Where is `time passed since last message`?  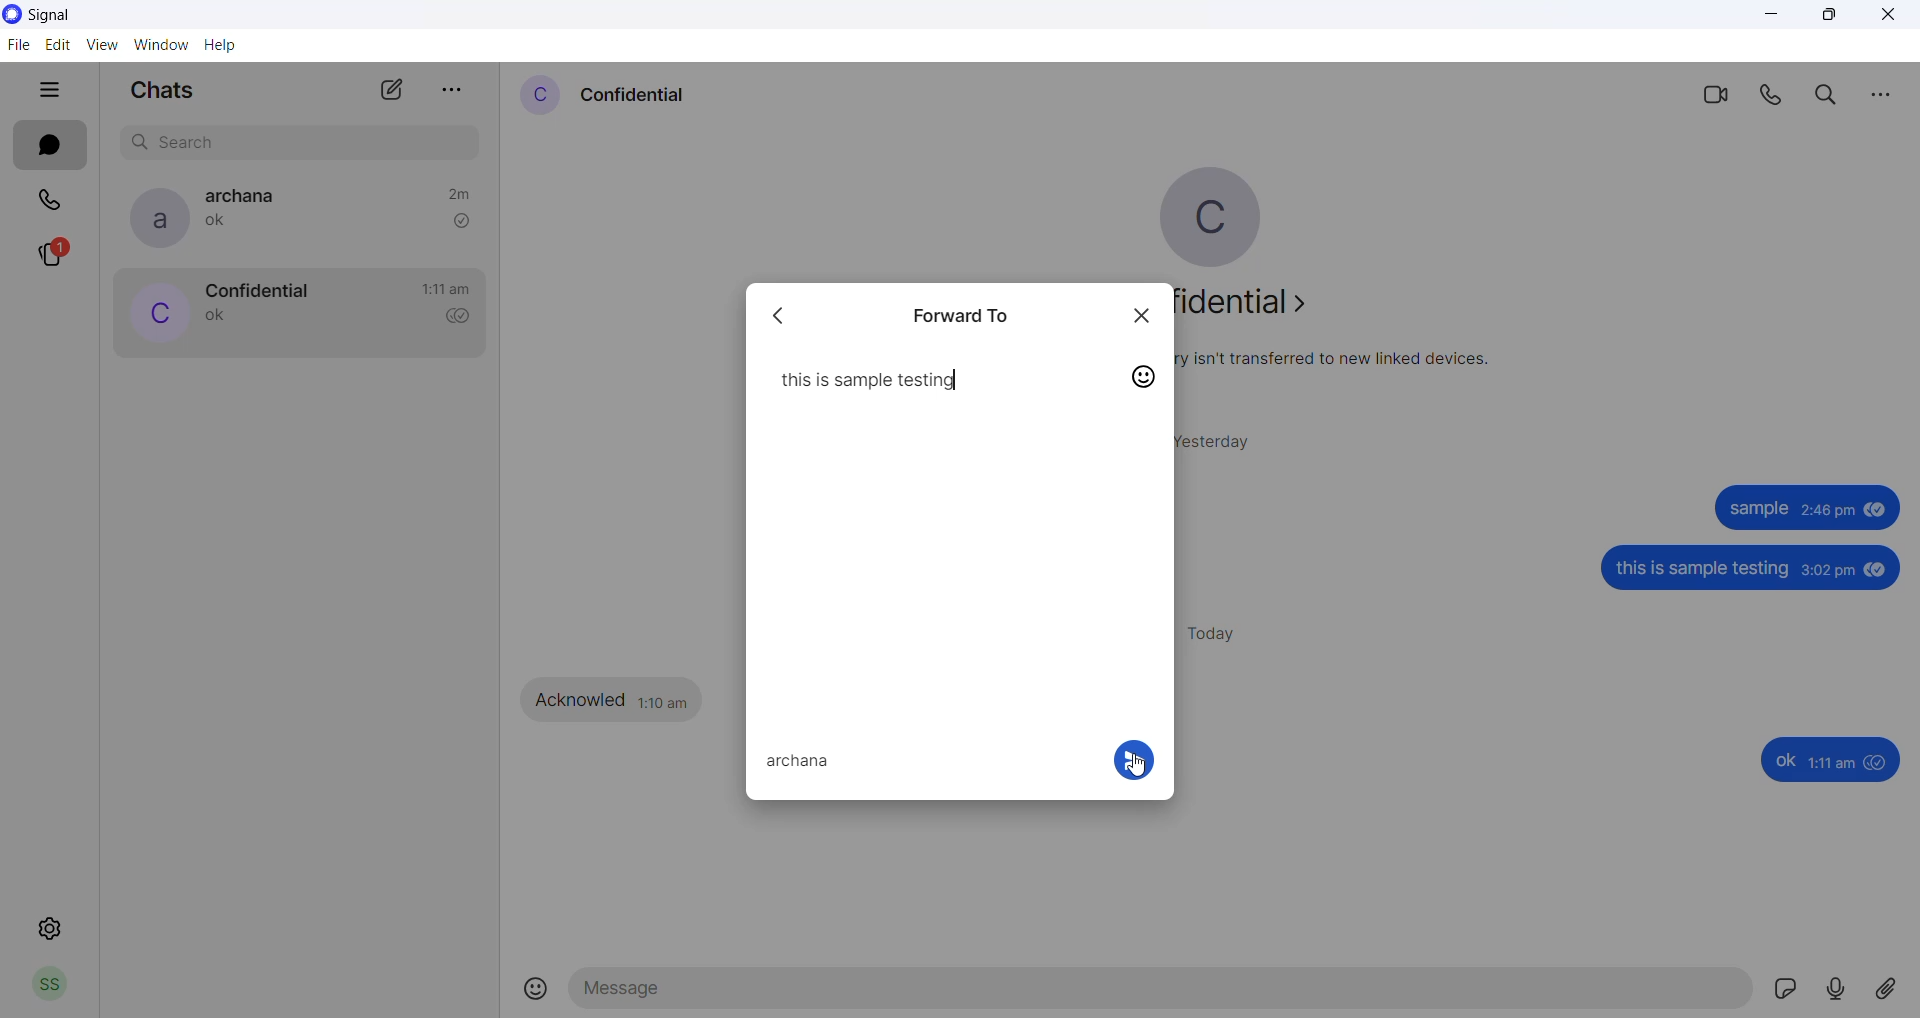 time passed since last message is located at coordinates (458, 191).